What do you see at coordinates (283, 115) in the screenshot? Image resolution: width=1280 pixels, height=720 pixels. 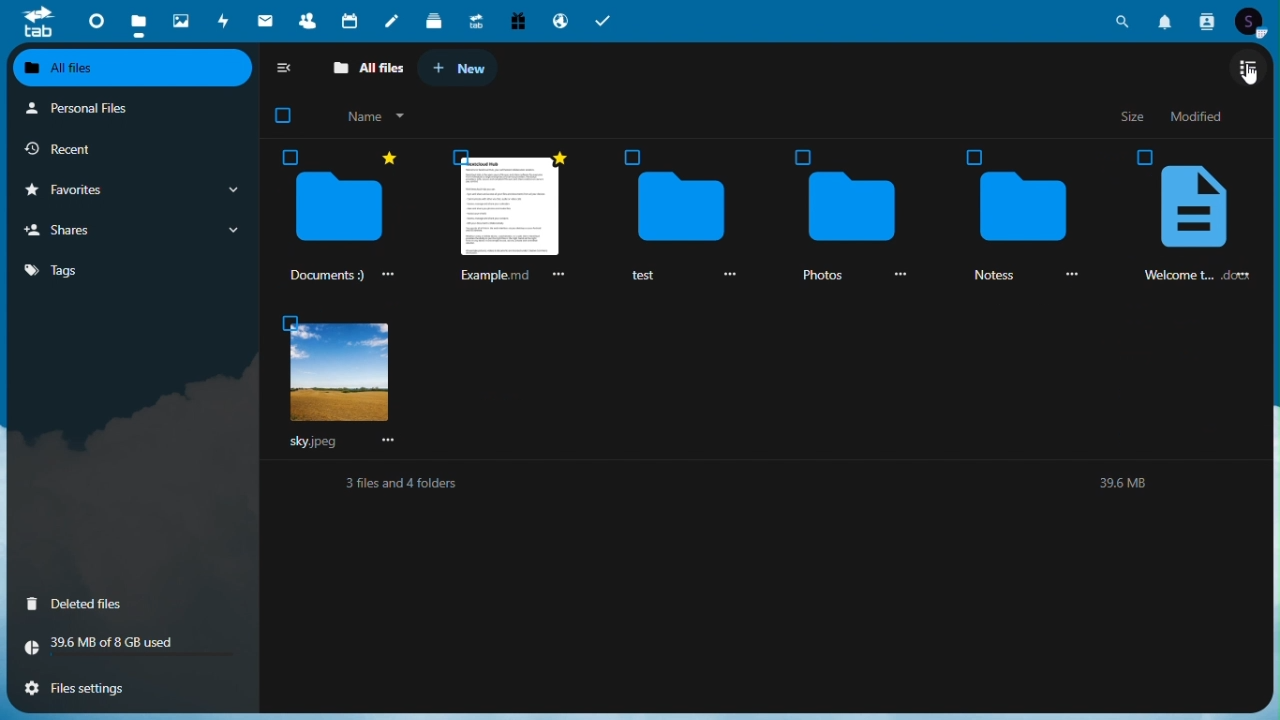 I see `checkbox` at bounding box center [283, 115].